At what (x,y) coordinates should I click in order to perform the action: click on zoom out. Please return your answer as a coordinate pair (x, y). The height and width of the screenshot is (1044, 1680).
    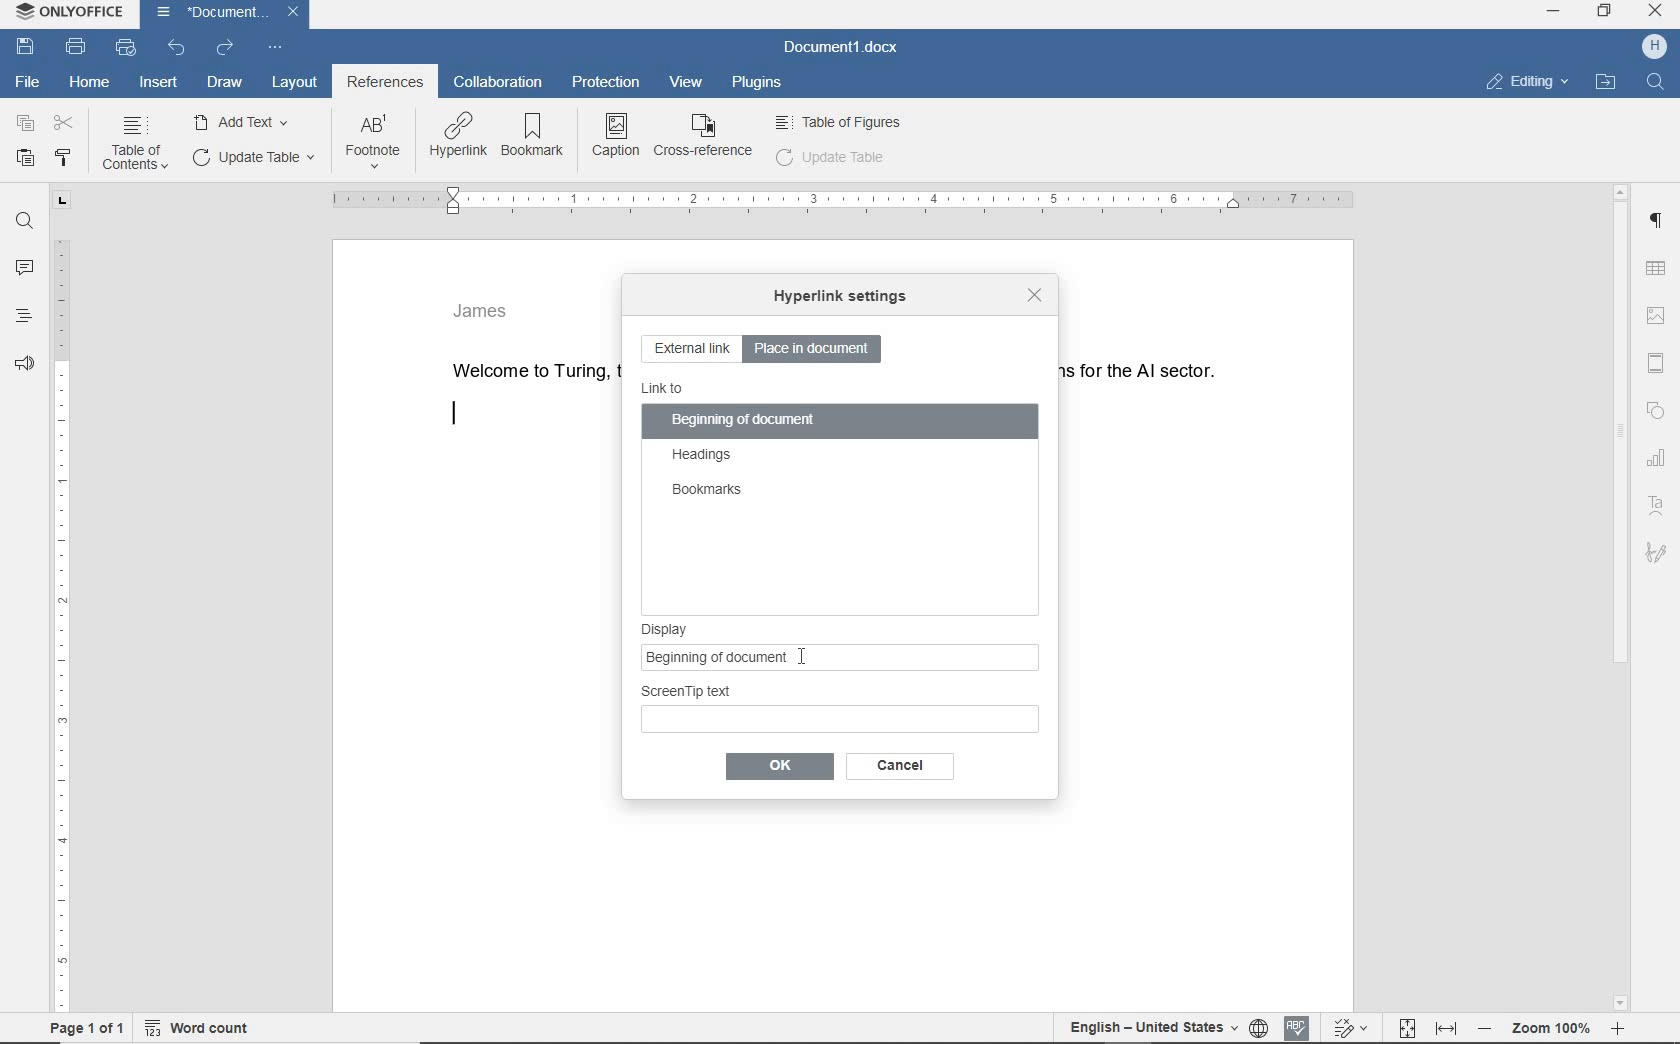
    Looking at the image, I should click on (1489, 1031).